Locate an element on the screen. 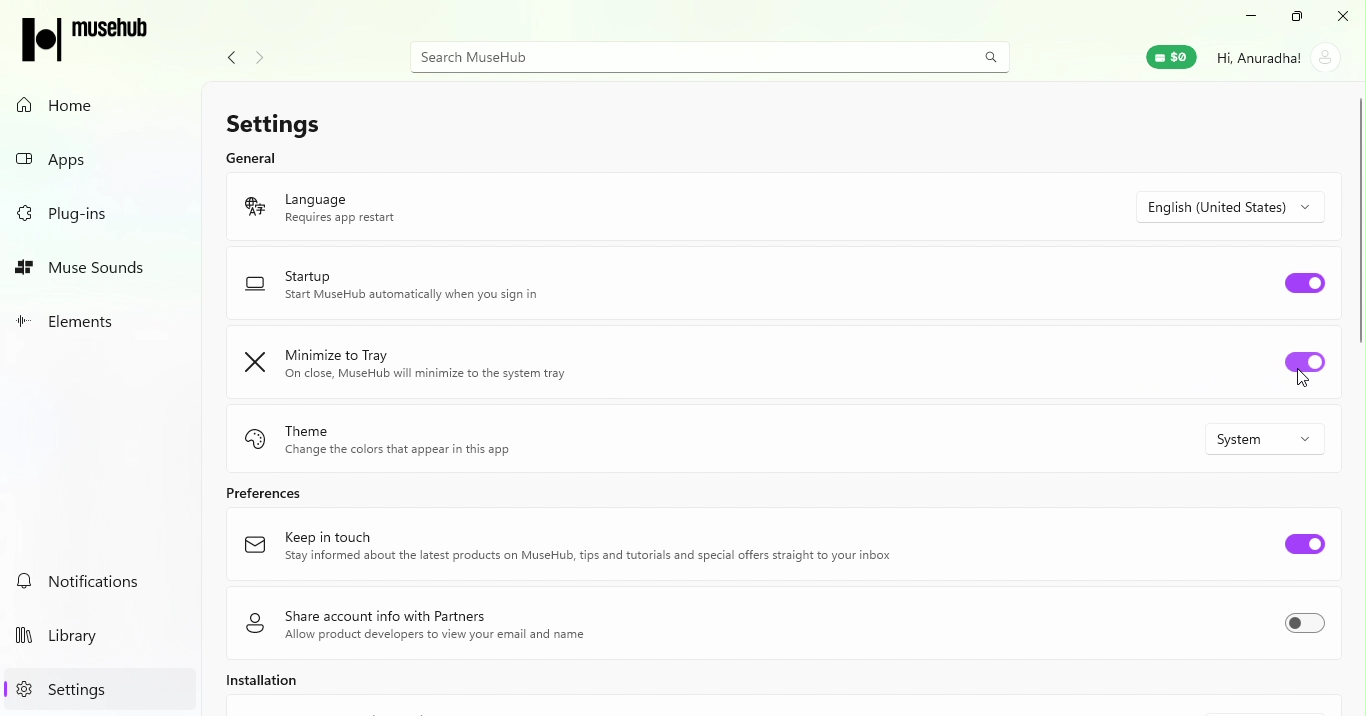 This screenshot has width=1366, height=716. Drop down menu is located at coordinates (1266, 441).